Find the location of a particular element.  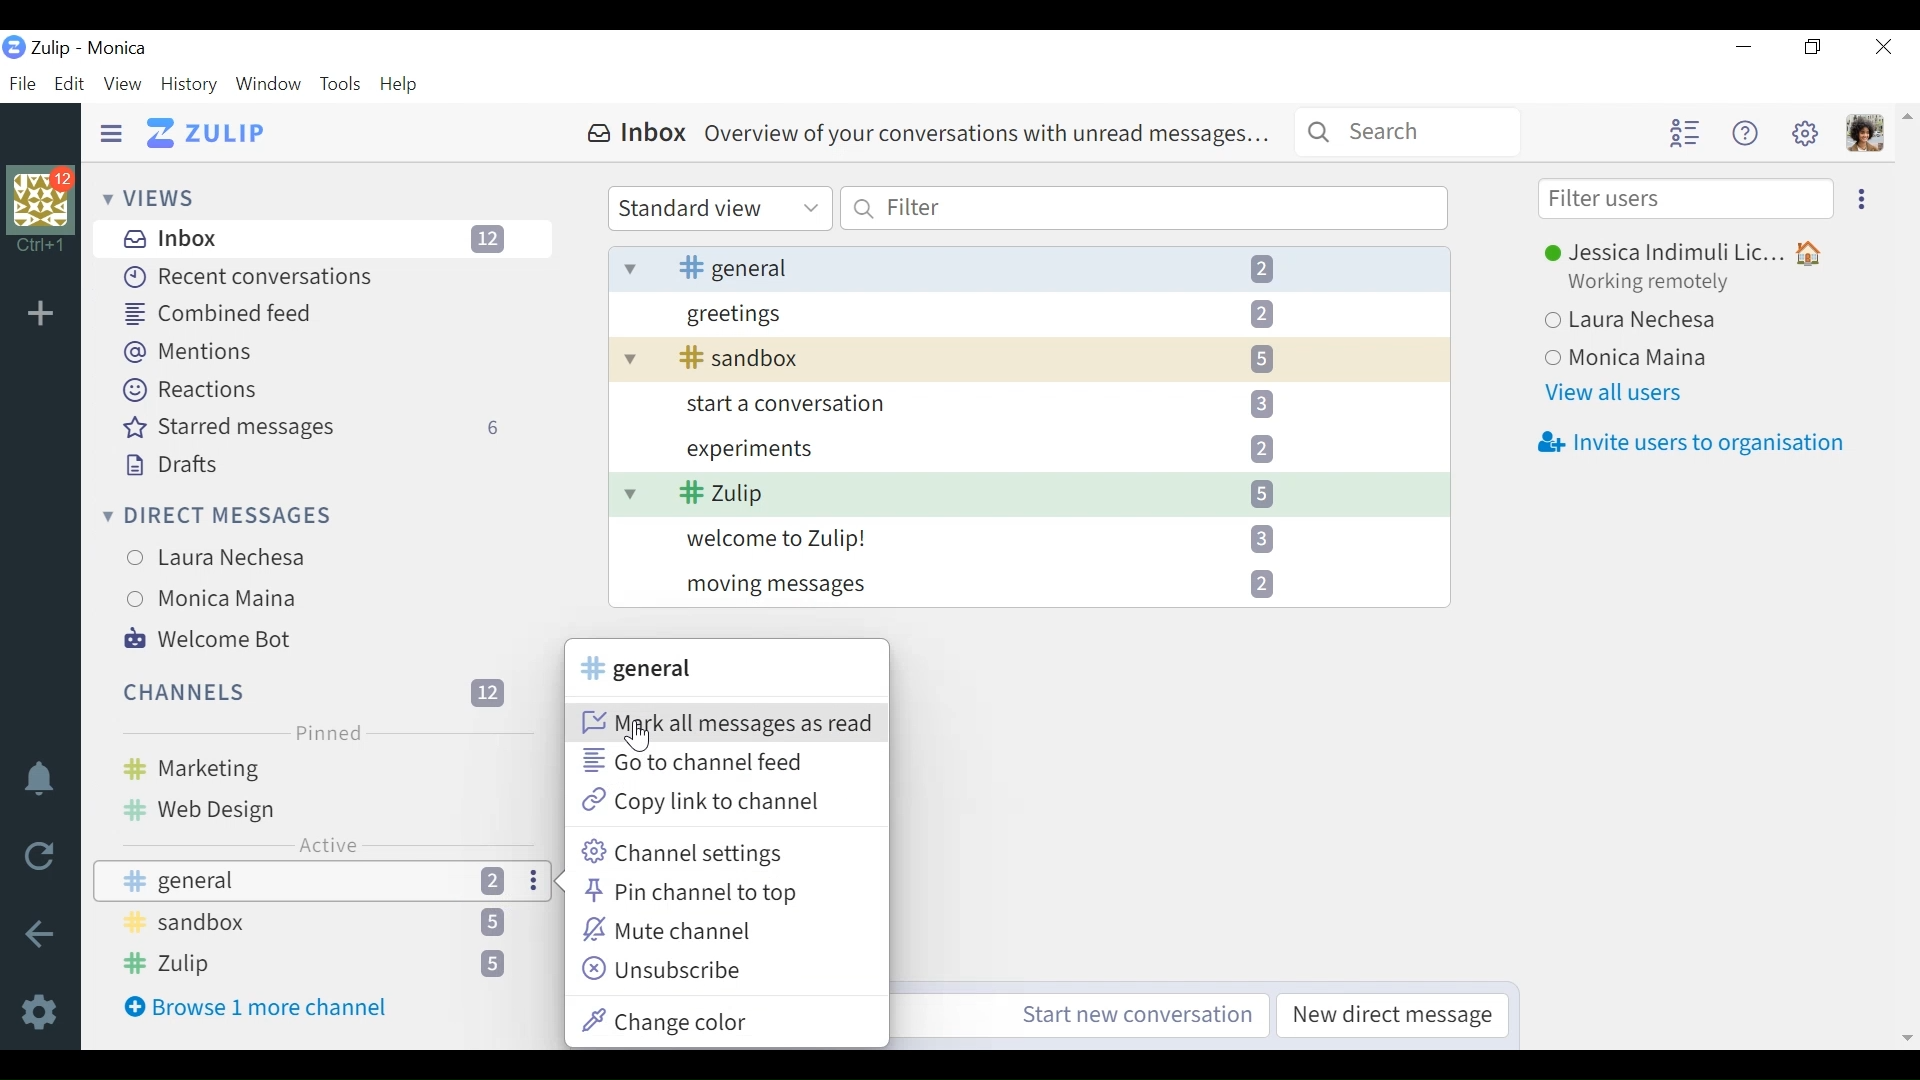

Edit is located at coordinates (67, 85).